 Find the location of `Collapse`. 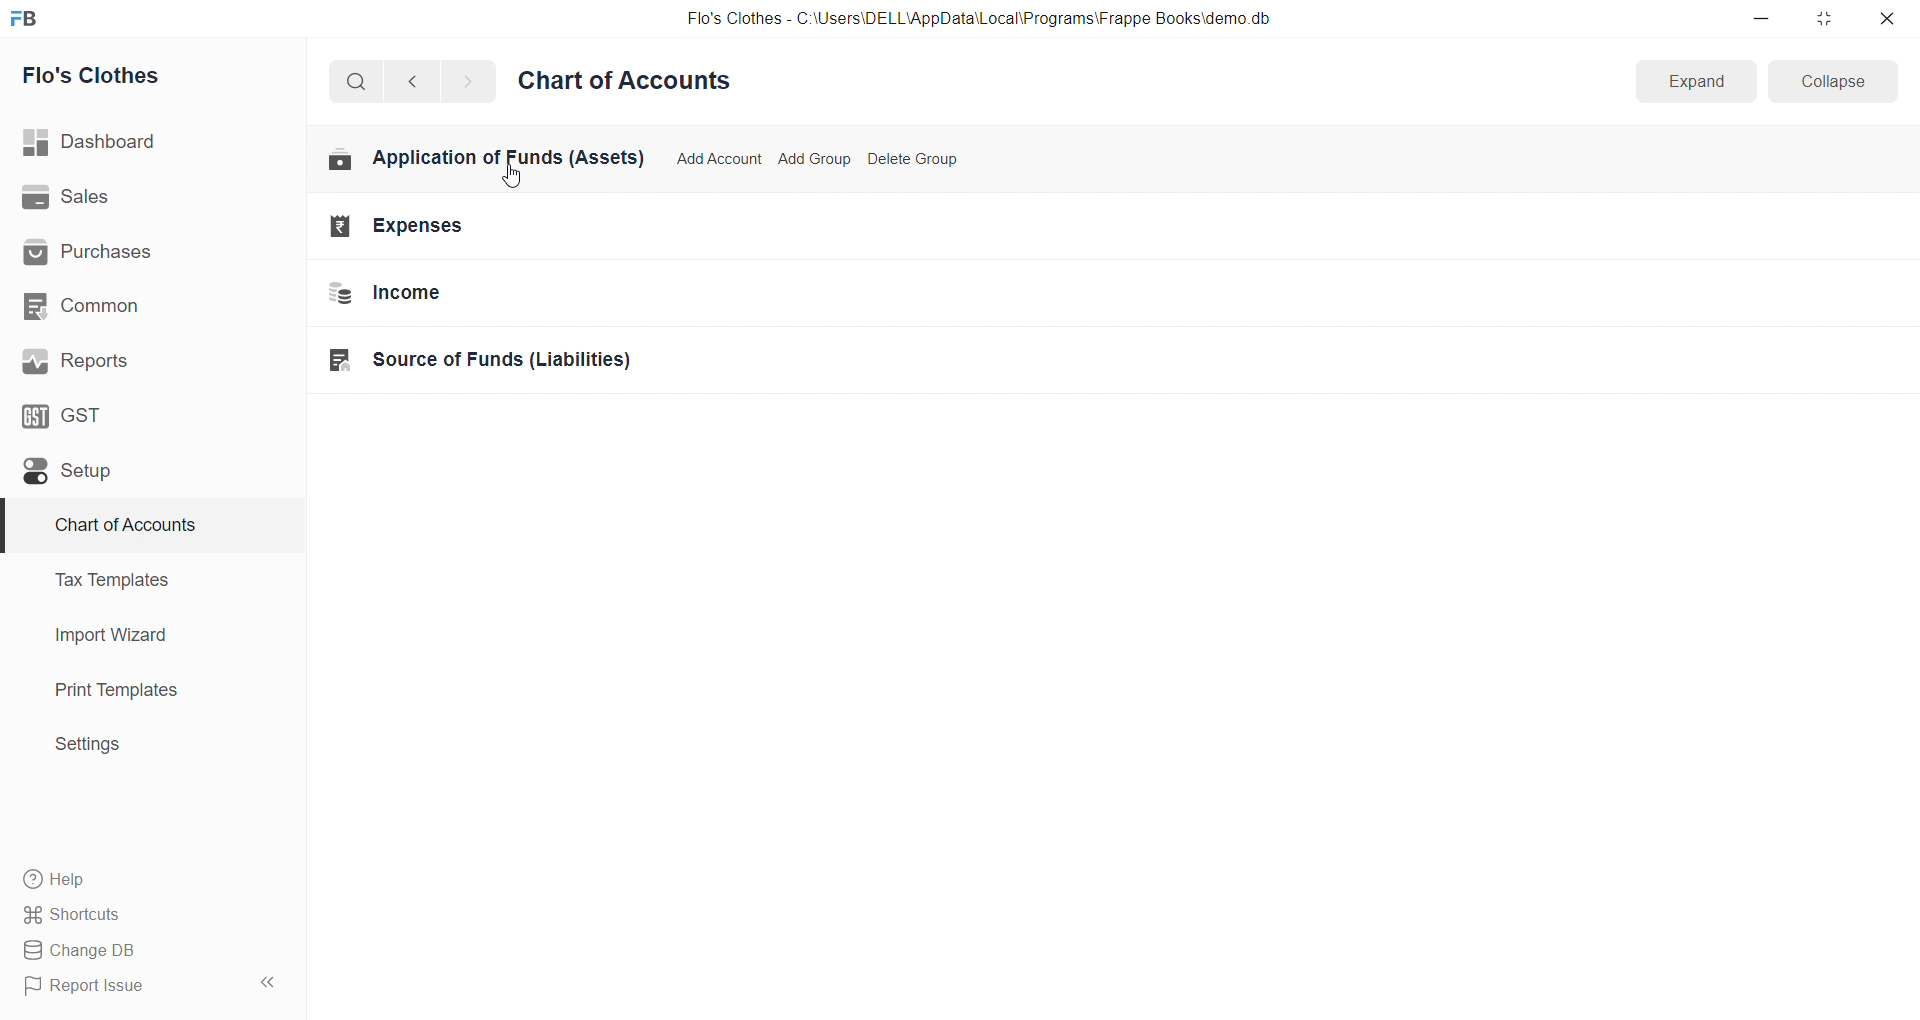

Collapse is located at coordinates (1834, 80).